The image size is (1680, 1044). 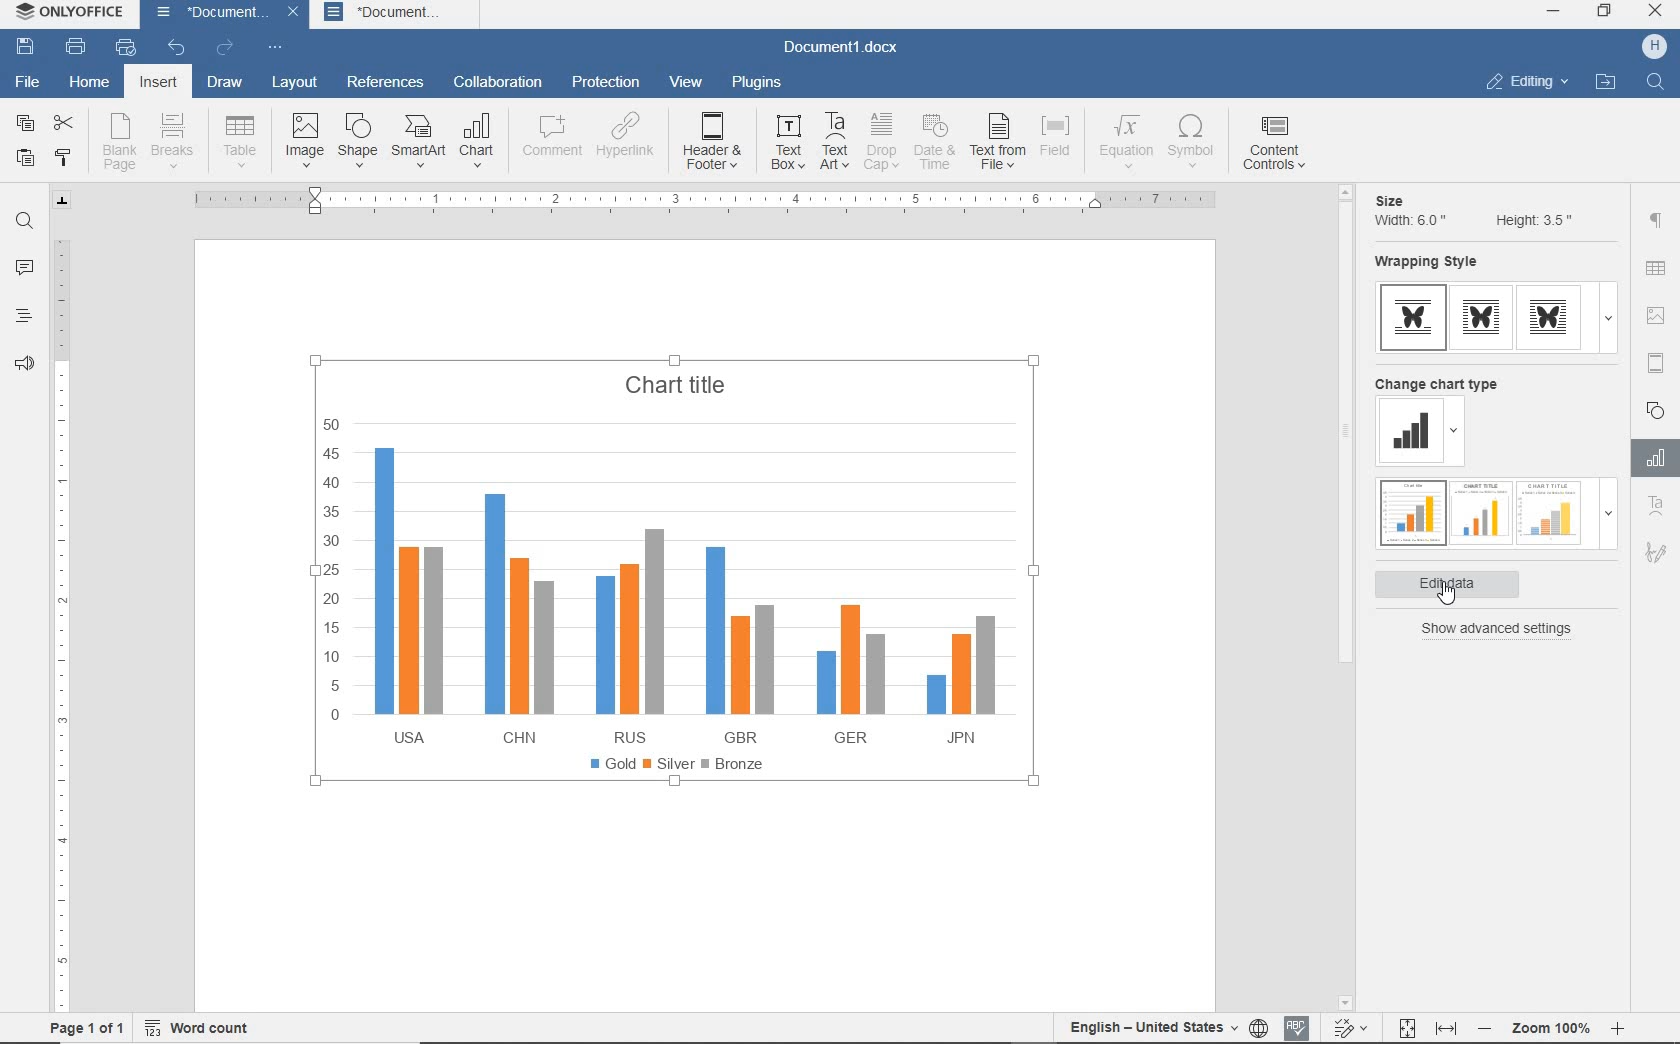 I want to click on document, so click(x=399, y=14).